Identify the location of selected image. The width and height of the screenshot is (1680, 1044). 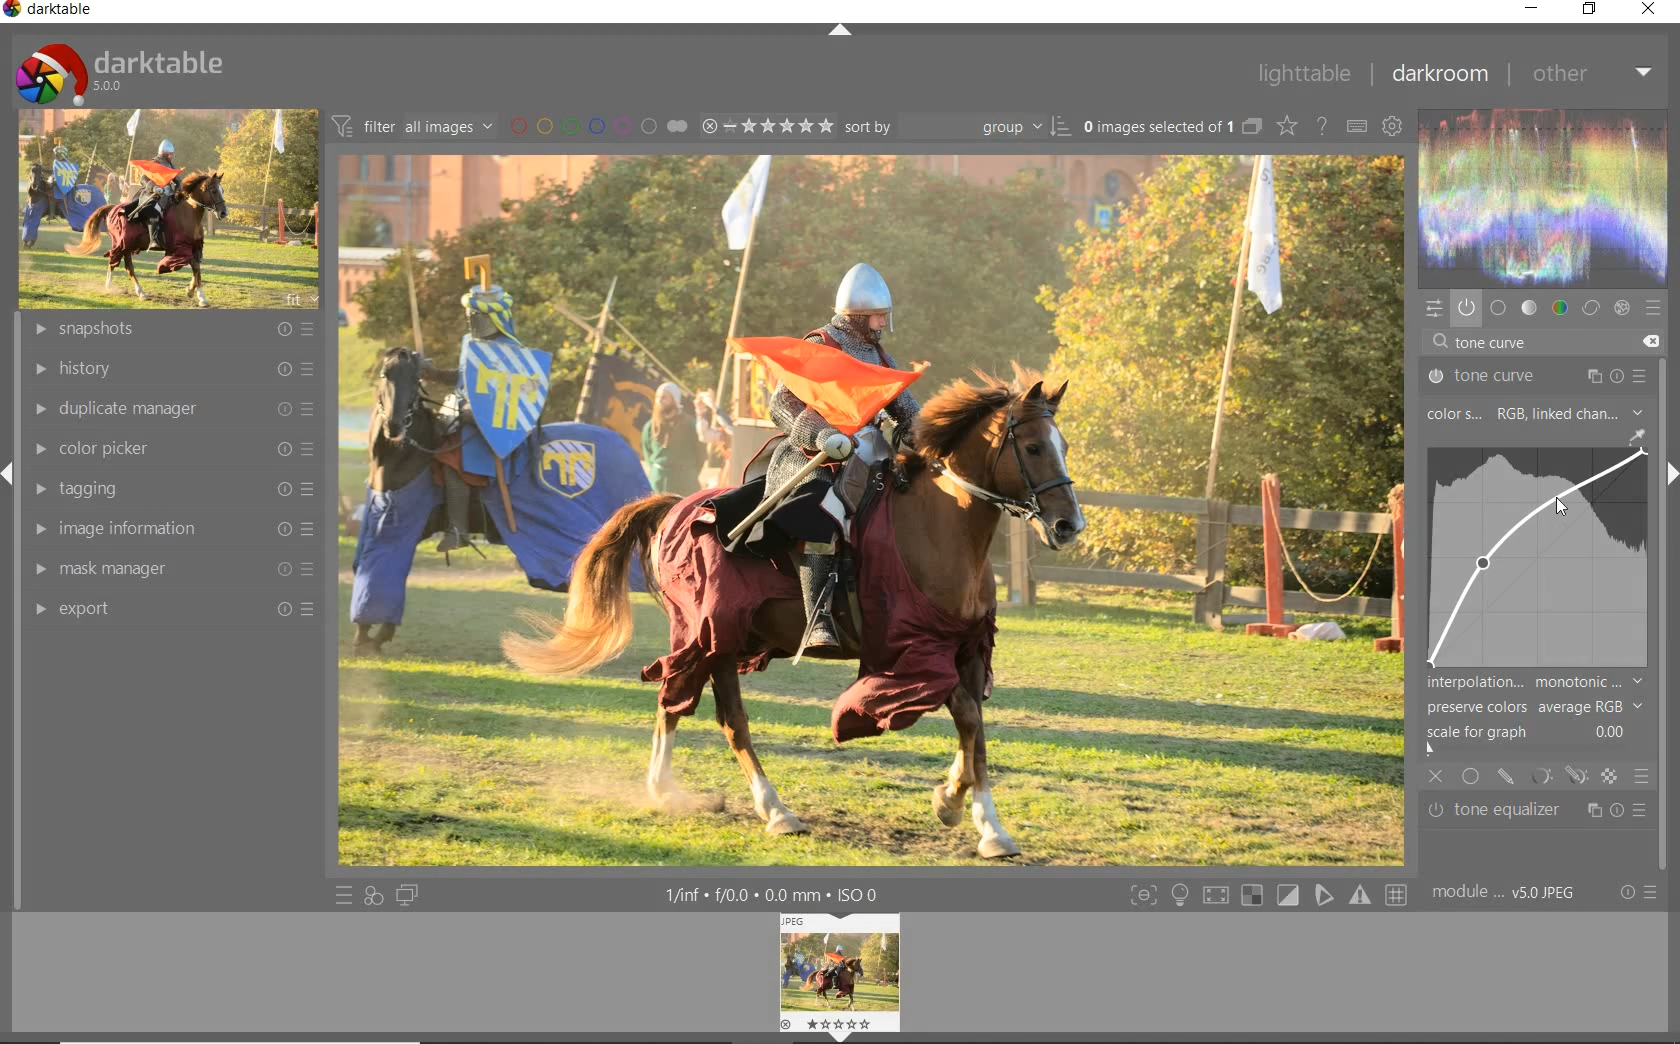
(868, 509).